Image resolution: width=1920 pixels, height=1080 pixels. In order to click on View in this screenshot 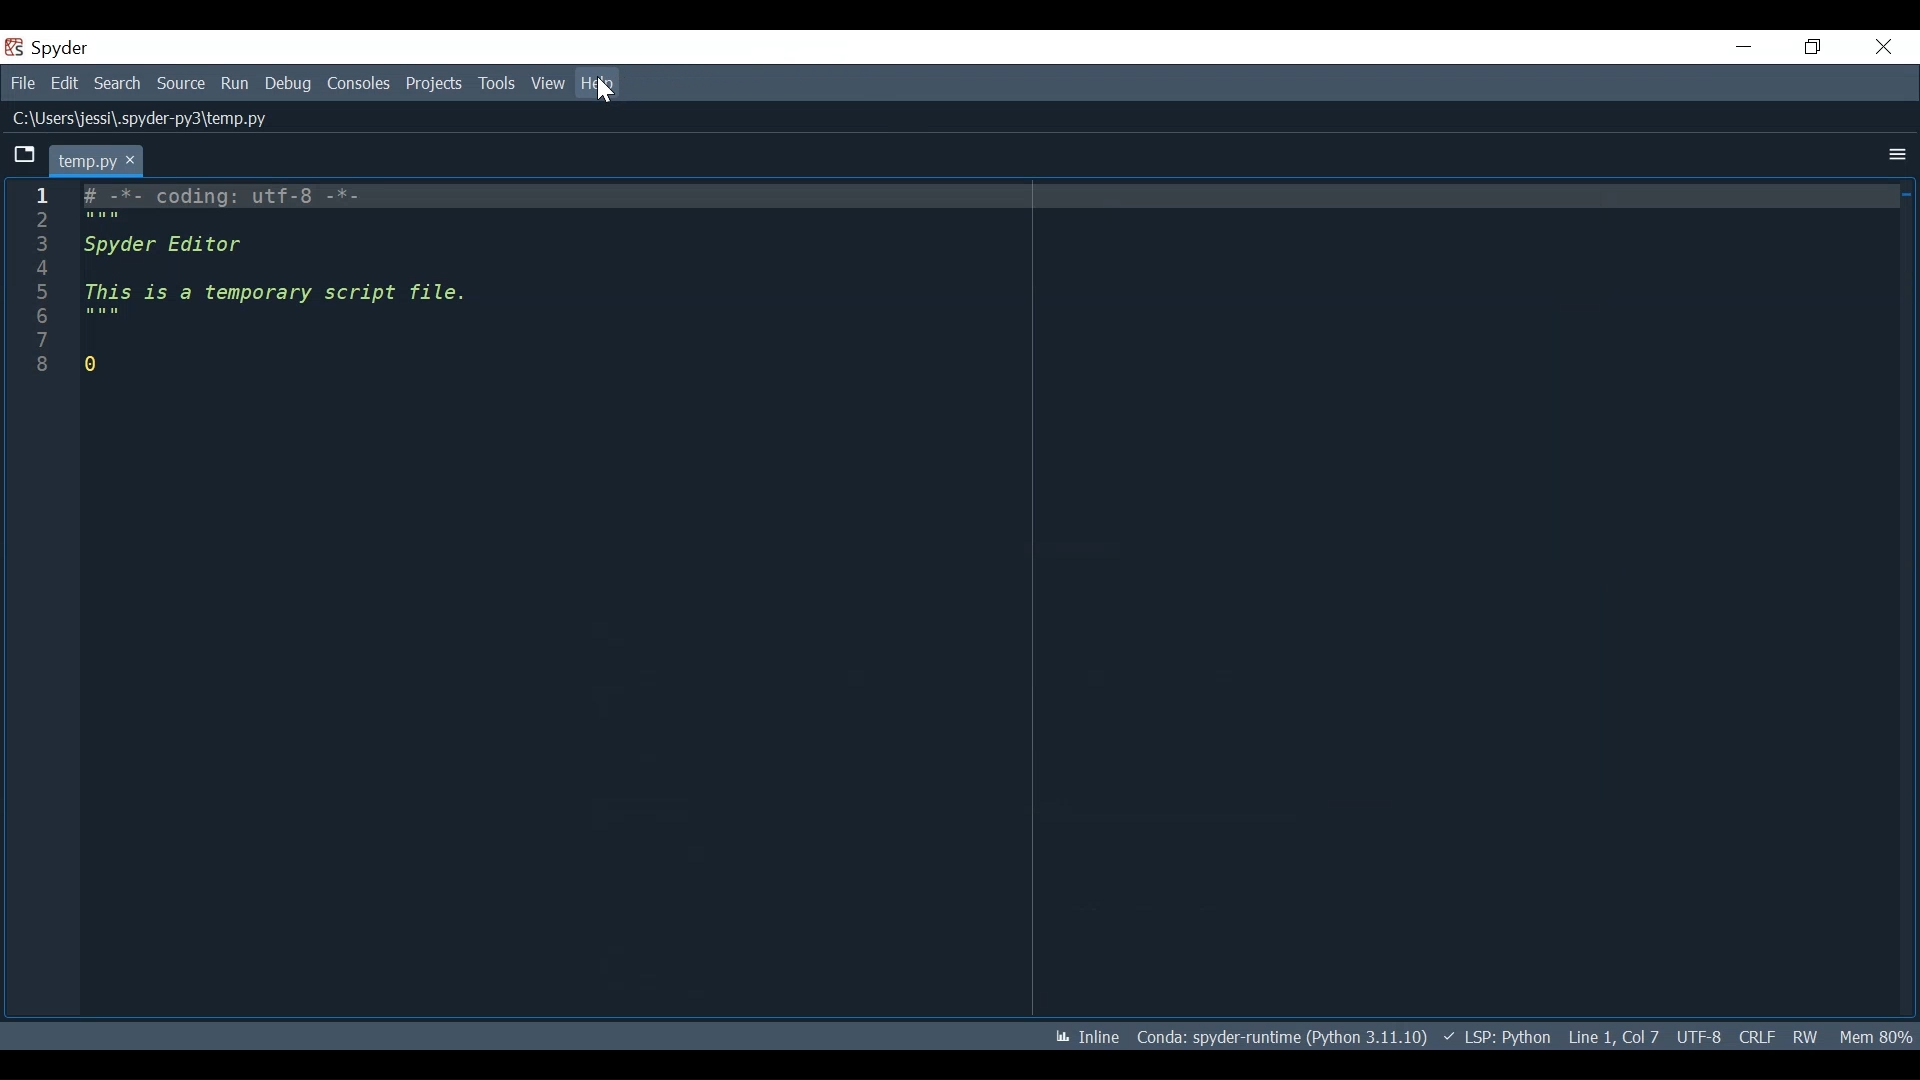, I will do `click(548, 83)`.